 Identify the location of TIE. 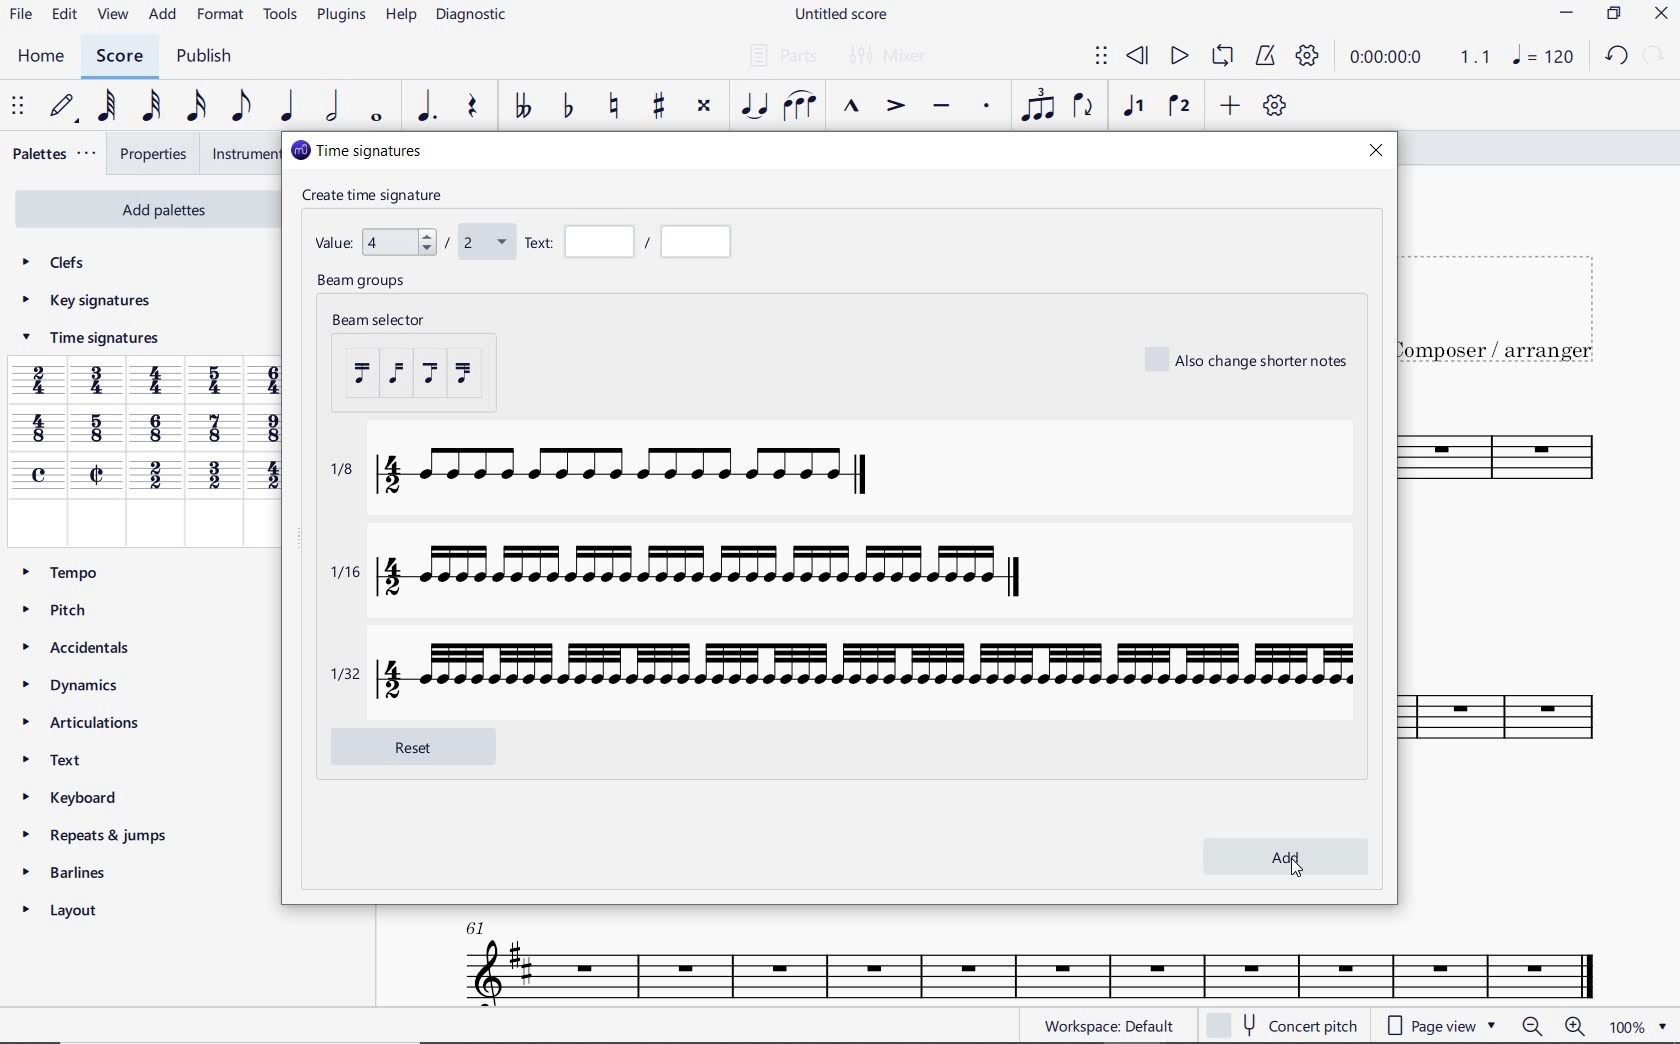
(754, 104).